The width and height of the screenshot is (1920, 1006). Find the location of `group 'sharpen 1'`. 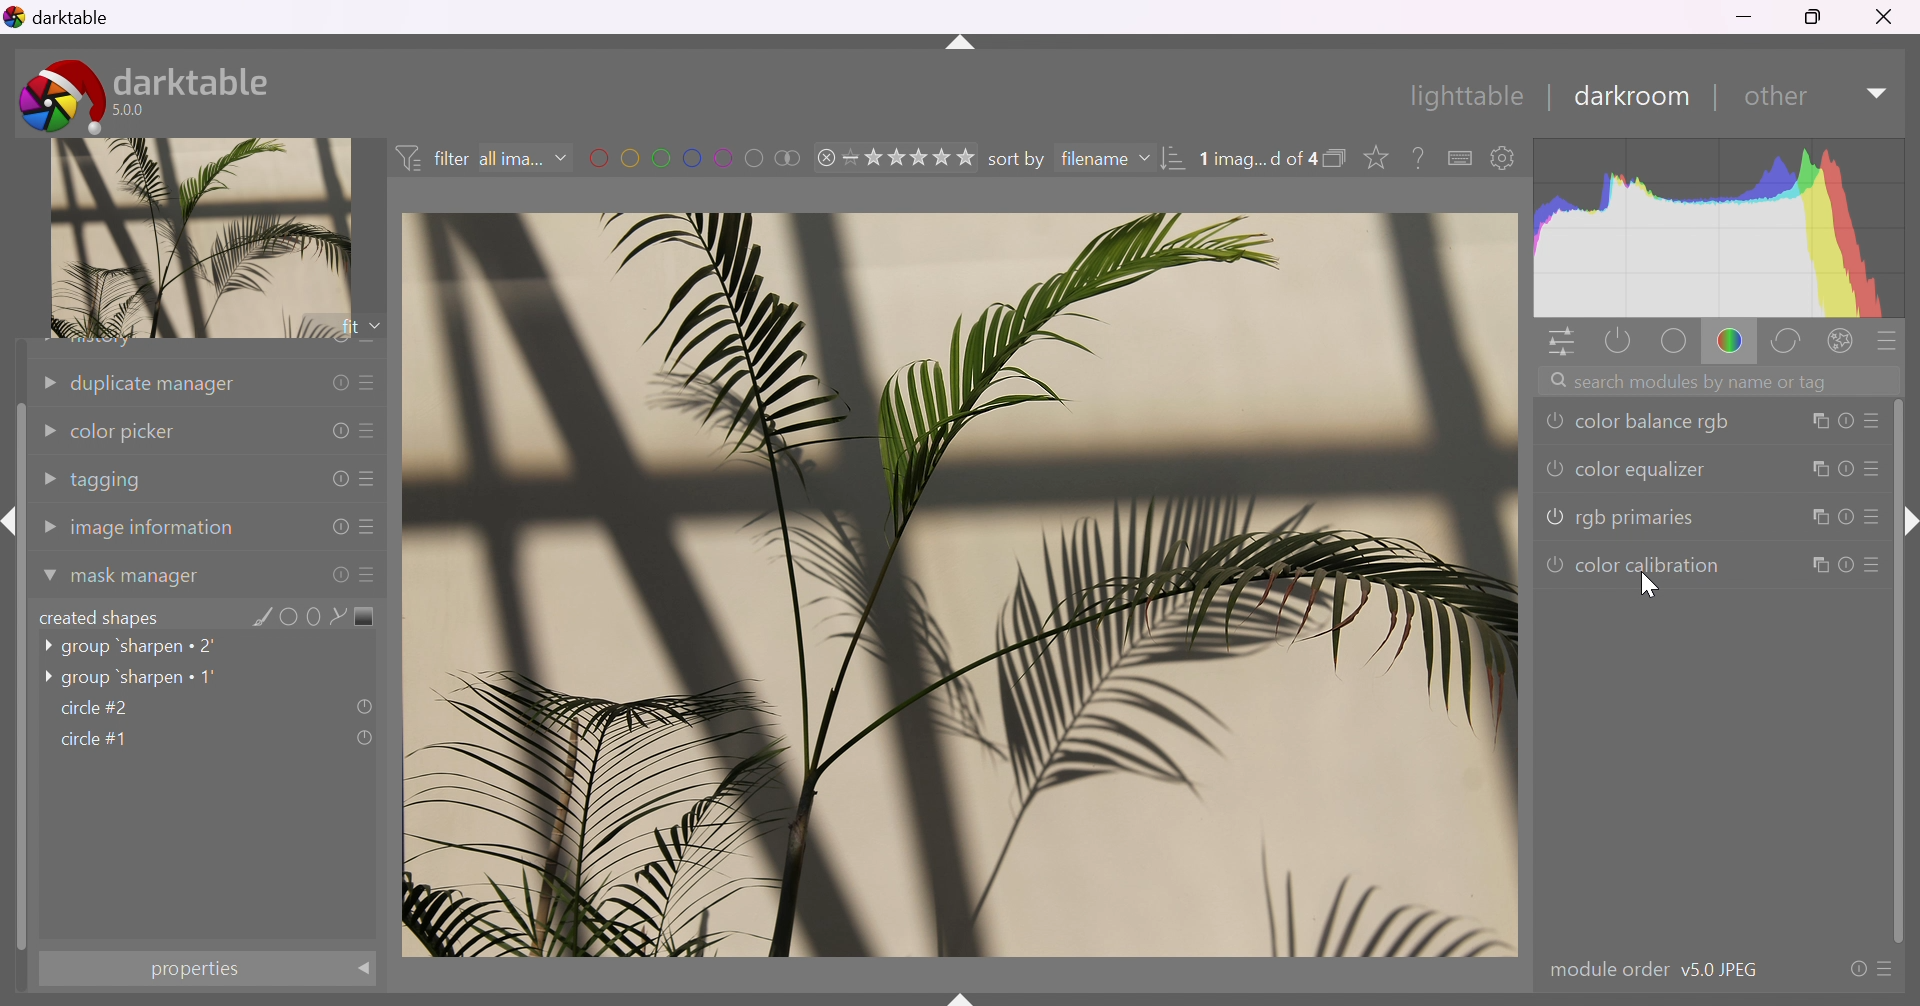

group 'sharpen 1' is located at coordinates (133, 680).